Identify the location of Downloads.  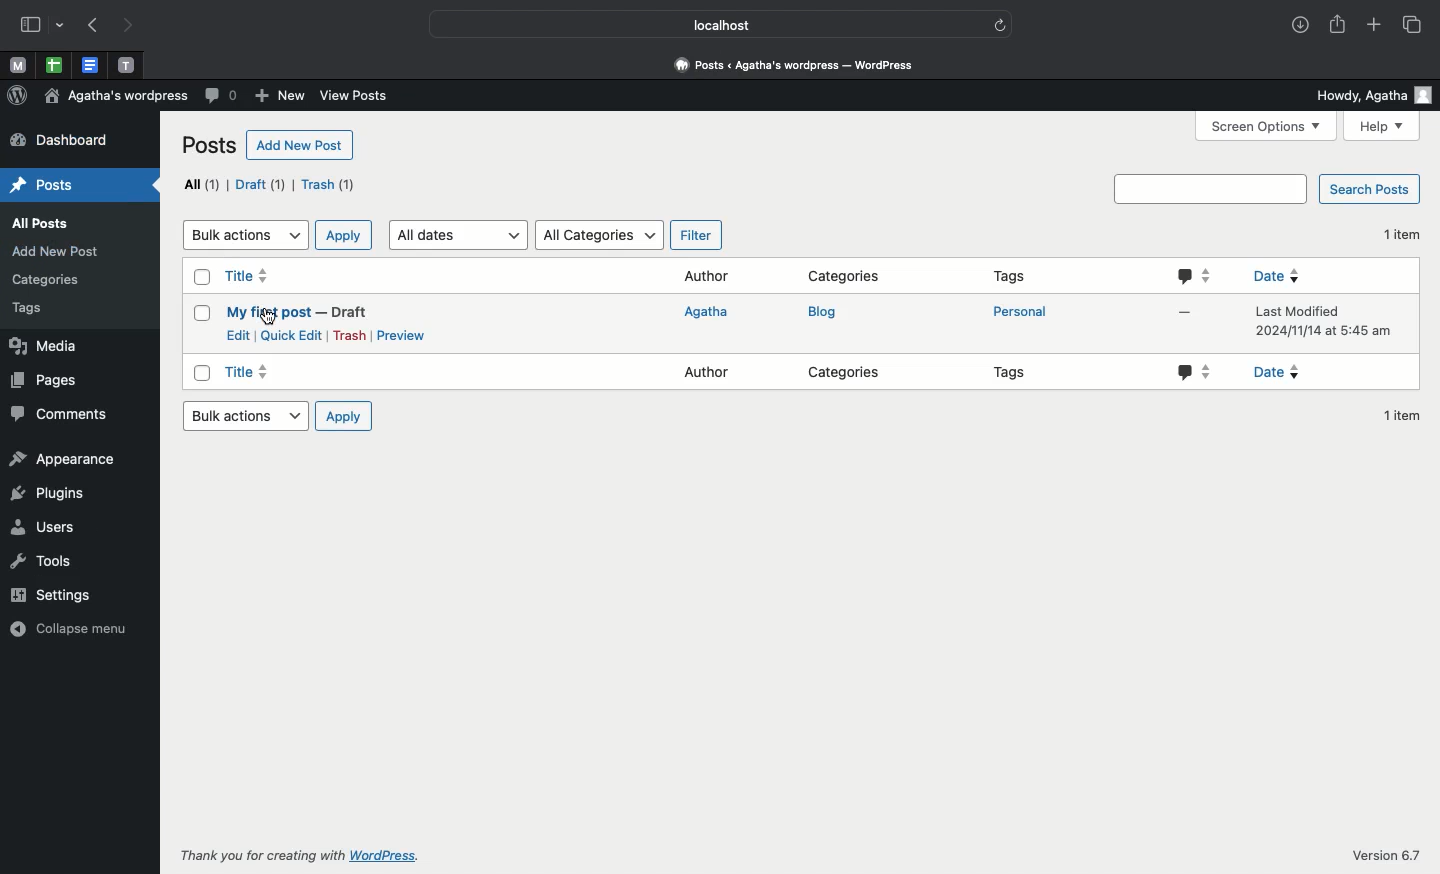
(1300, 25).